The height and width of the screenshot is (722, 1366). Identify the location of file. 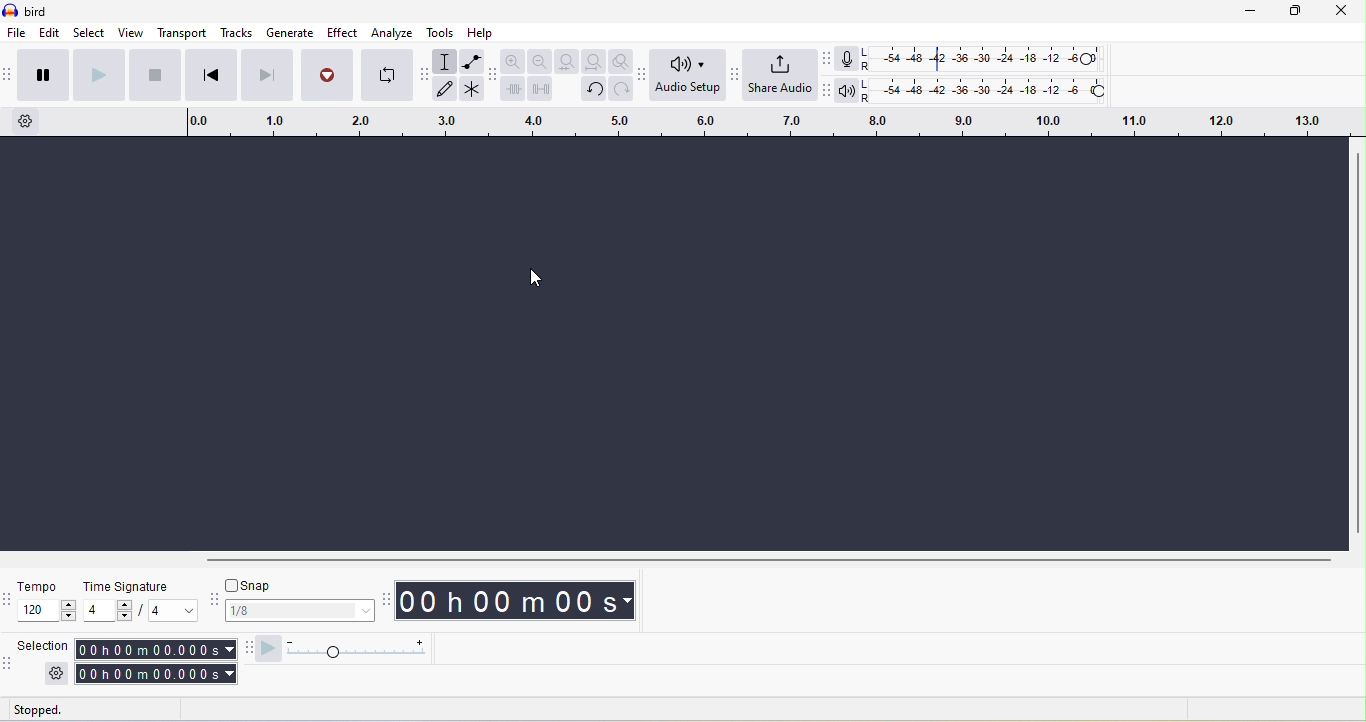
(15, 34).